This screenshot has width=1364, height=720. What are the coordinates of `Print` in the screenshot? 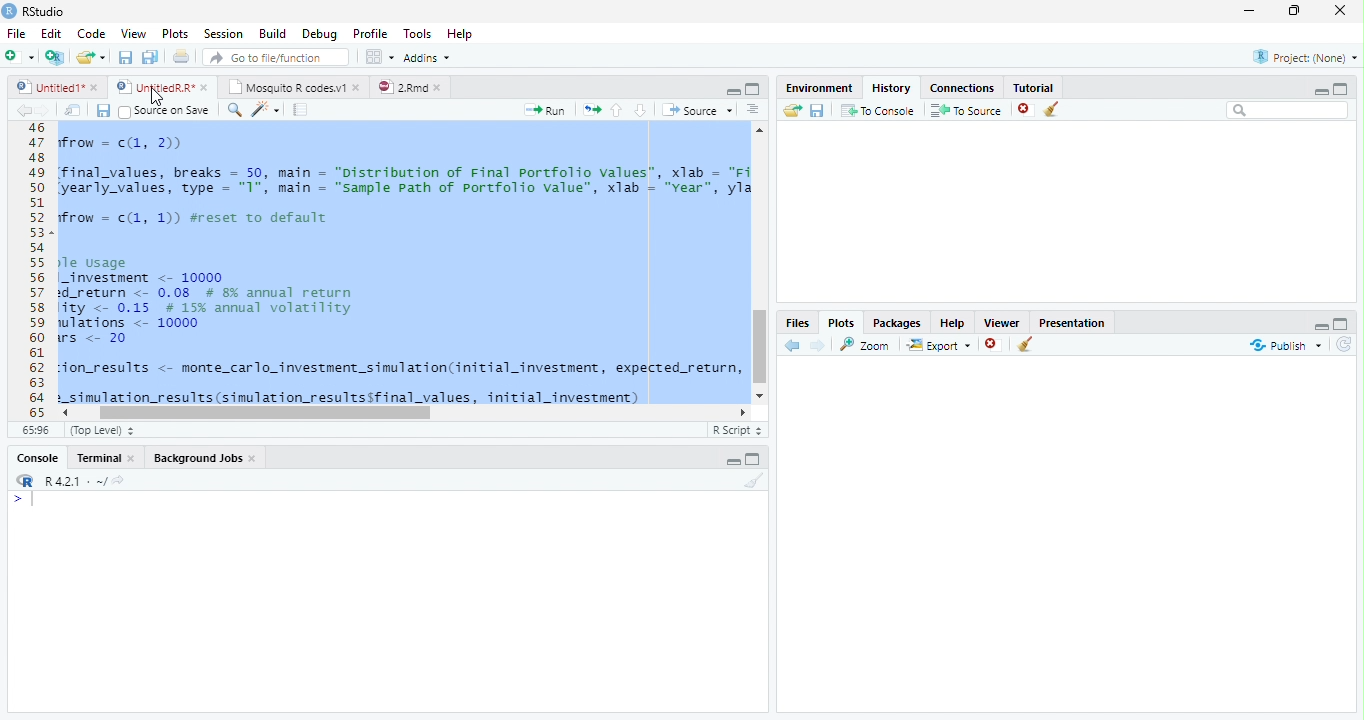 It's located at (181, 56).